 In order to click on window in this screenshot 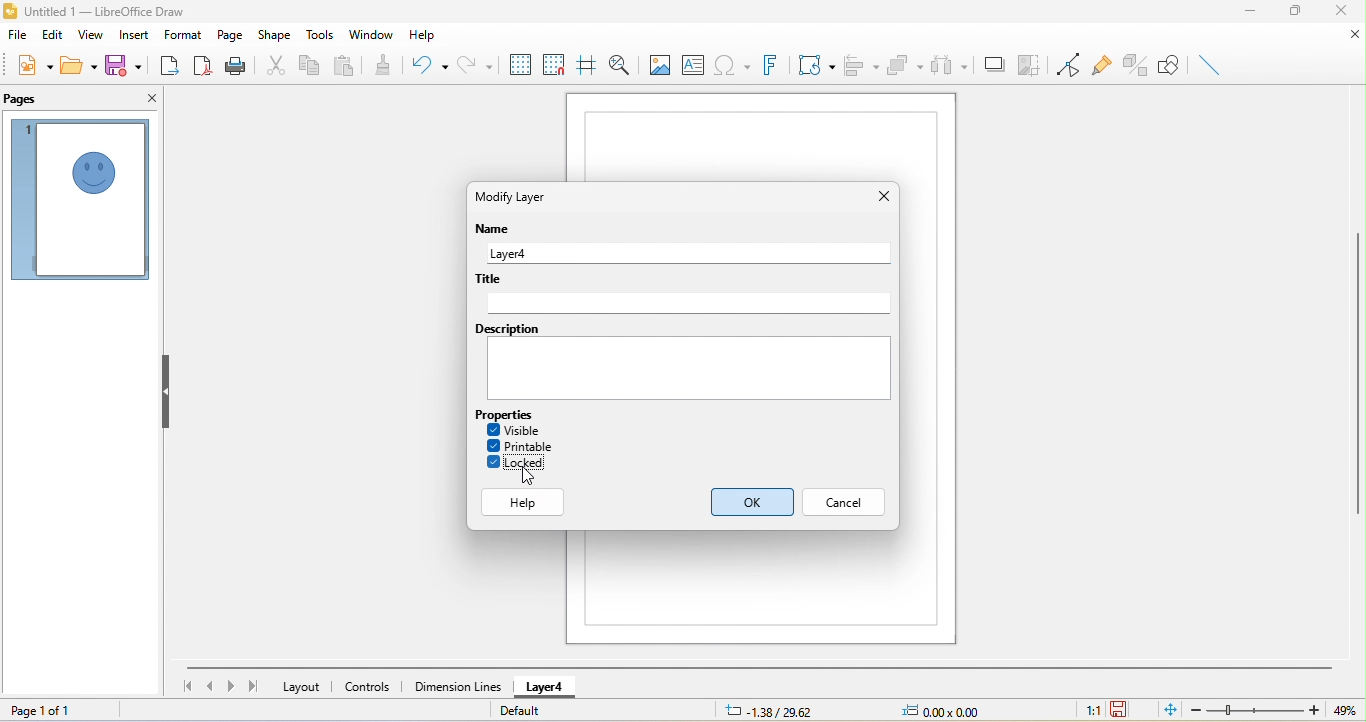, I will do `click(373, 33)`.